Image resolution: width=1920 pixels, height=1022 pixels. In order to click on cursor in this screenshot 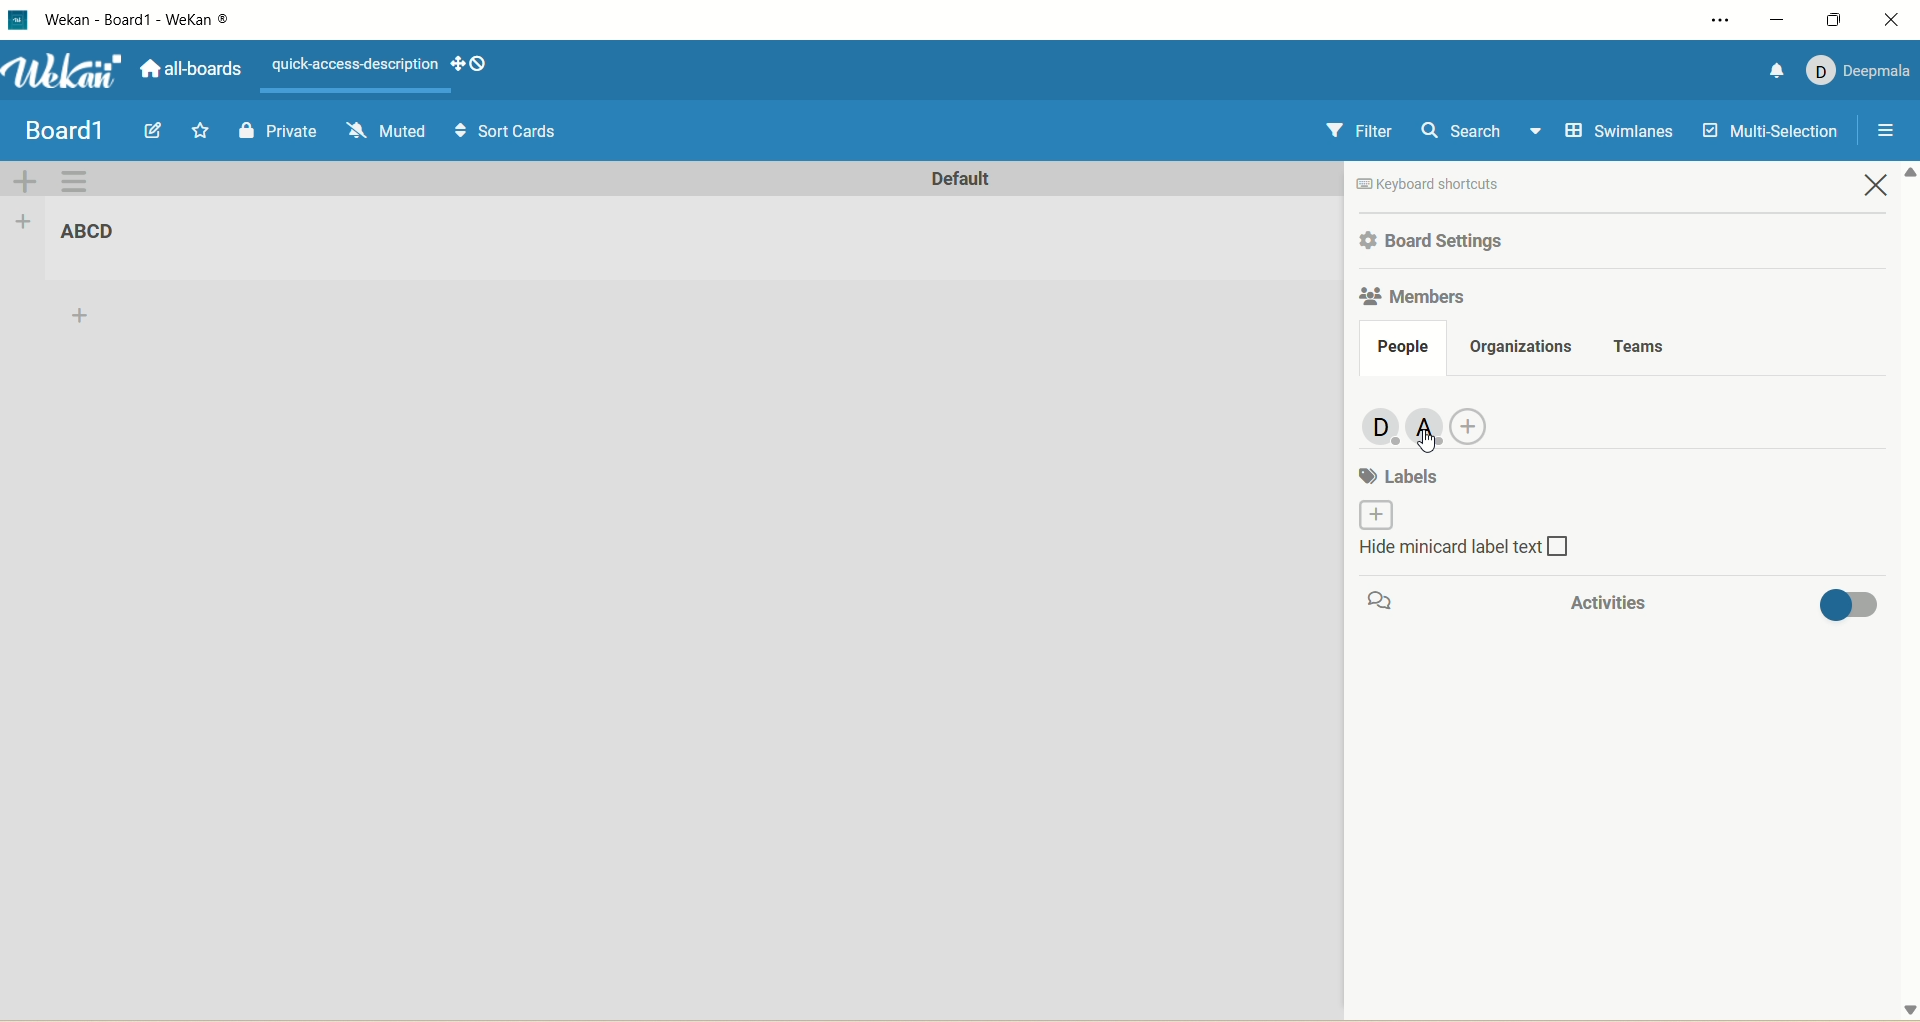, I will do `click(1427, 442)`.